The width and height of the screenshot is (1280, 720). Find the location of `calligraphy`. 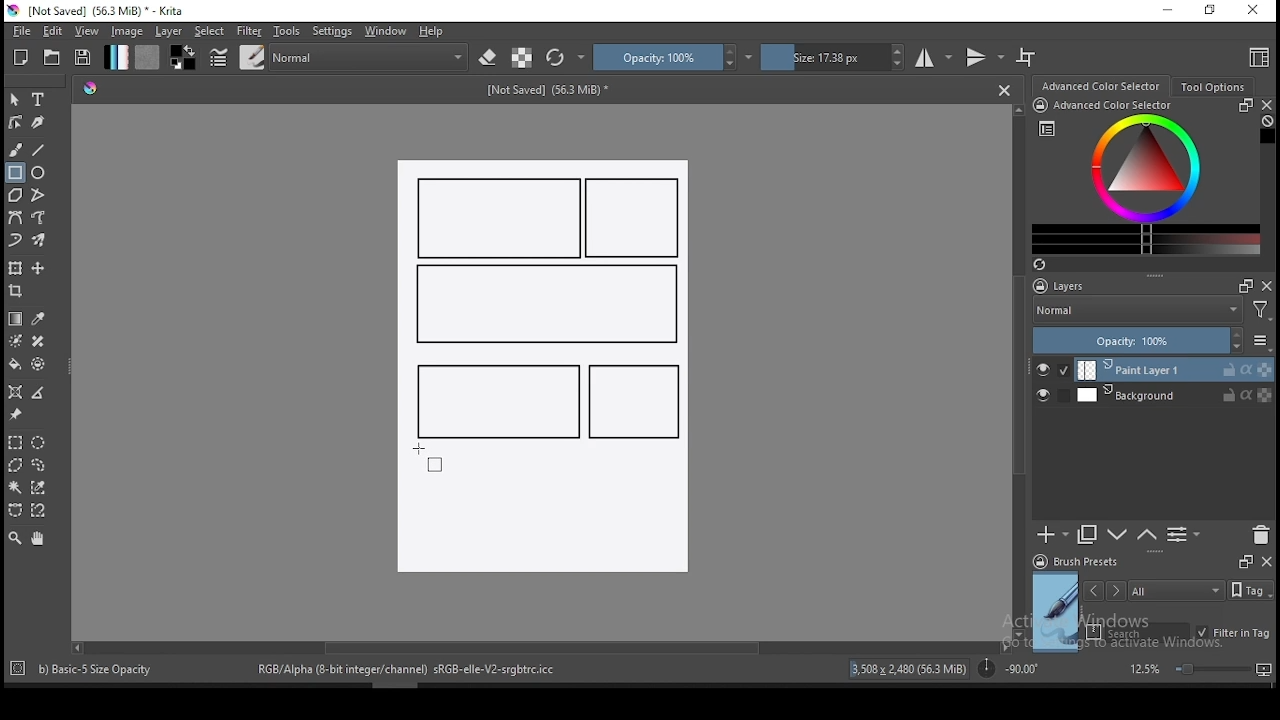

calligraphy is located at coordinates (39, 121).